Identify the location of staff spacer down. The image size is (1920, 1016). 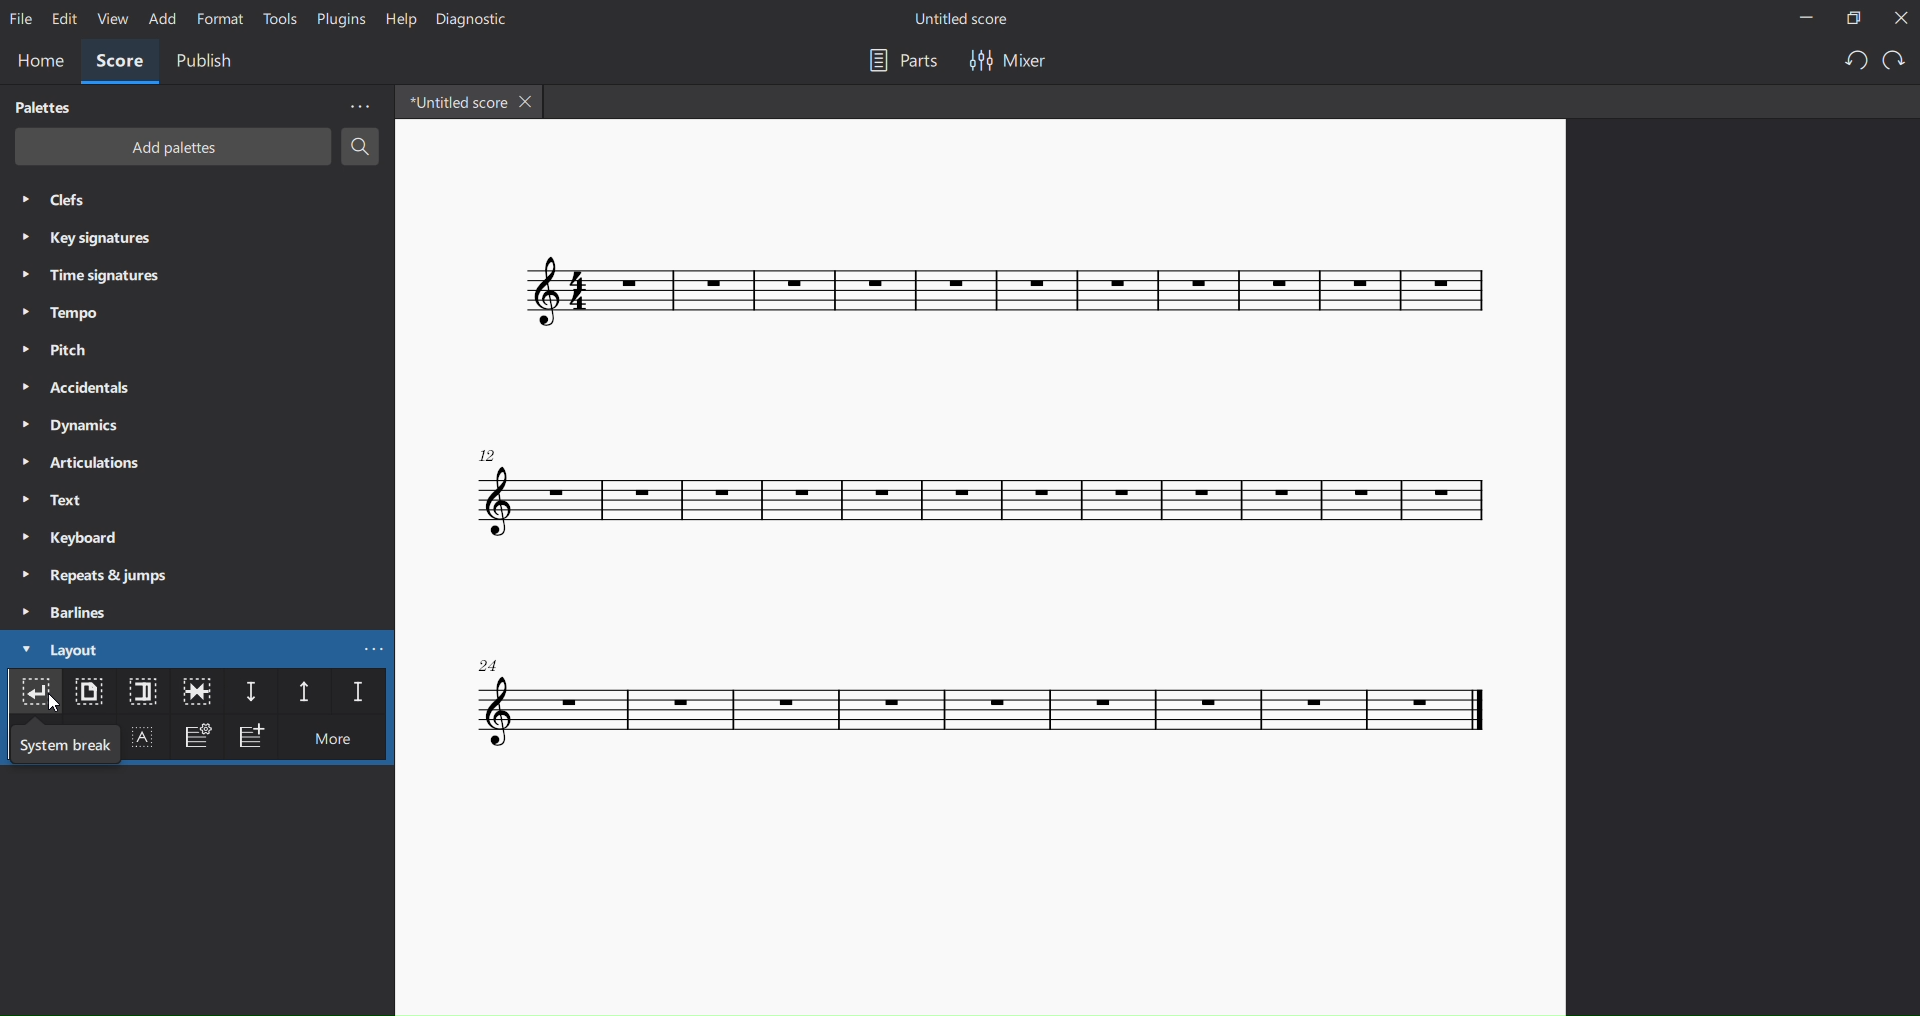
(250, 693).